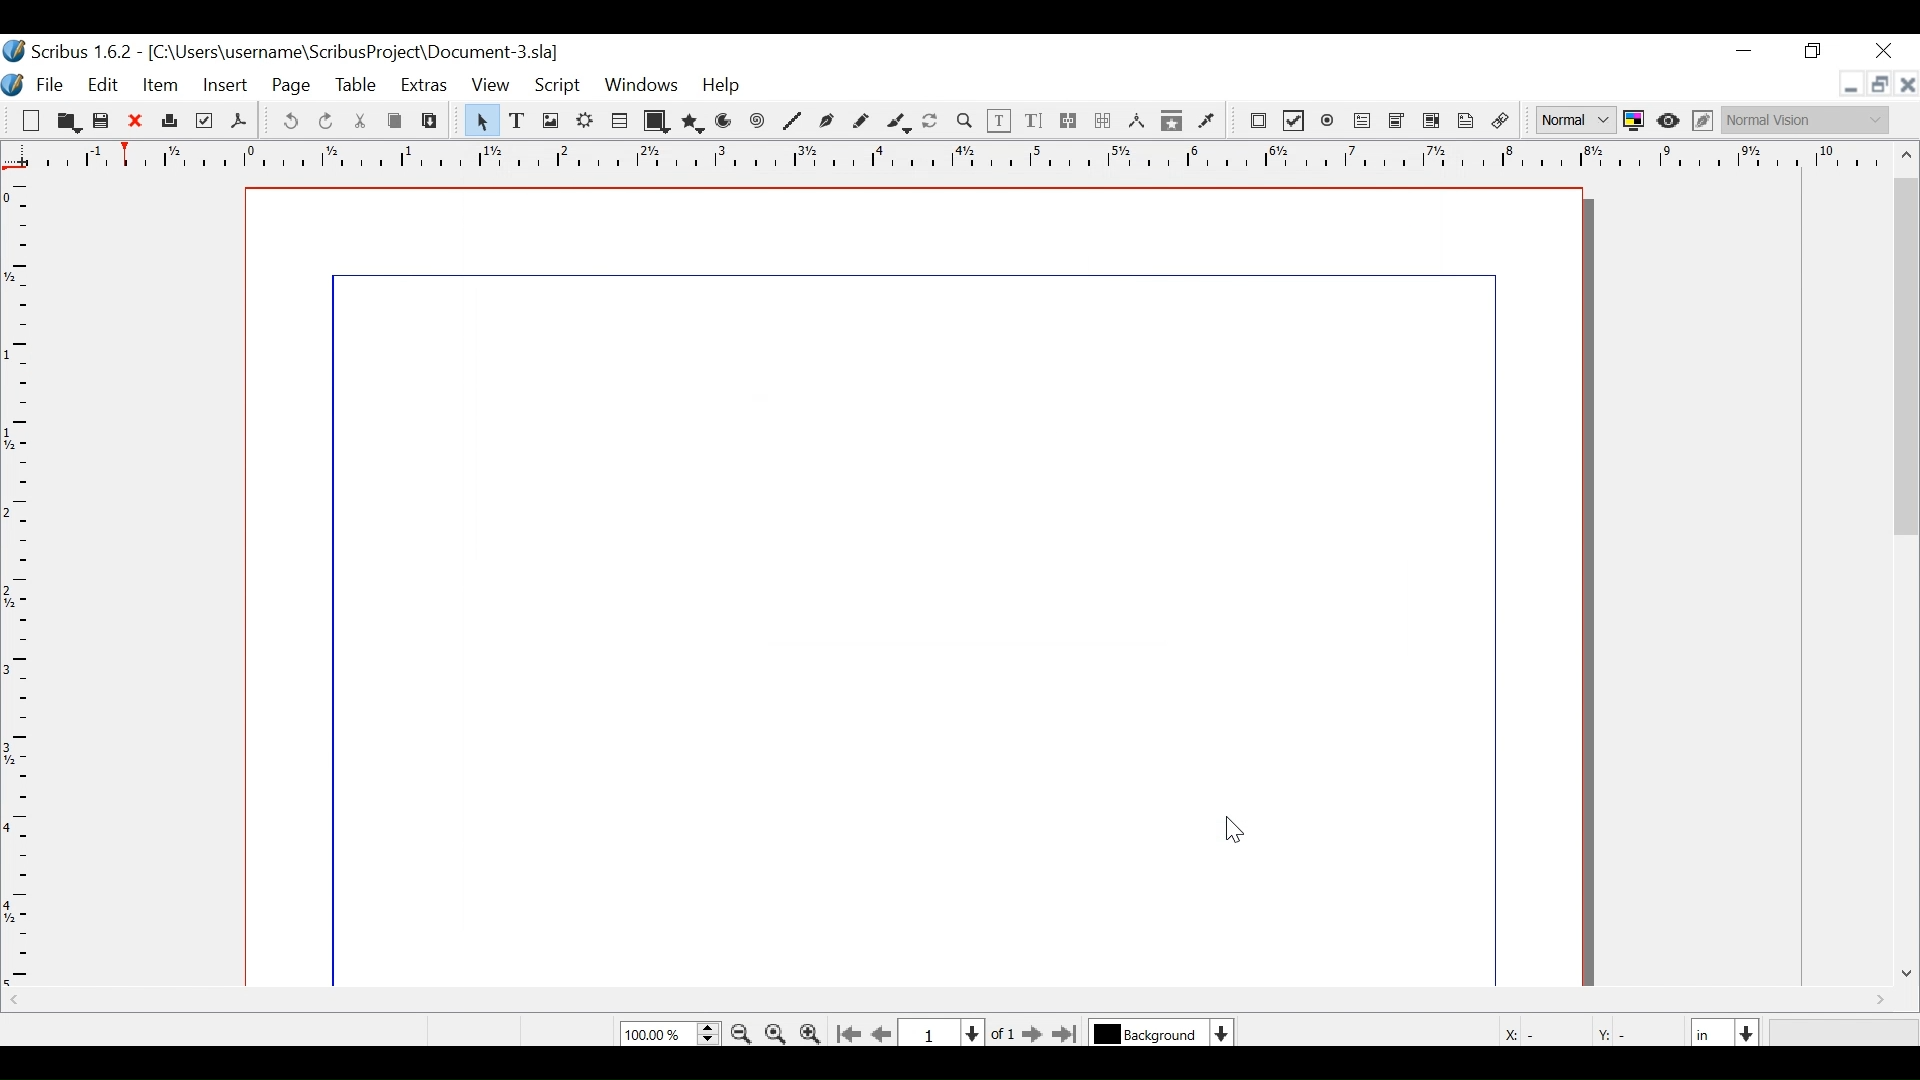 The width and height of the screenshot is (1920, 1080). What do you see at coordinates (914, 589) in the screenshot?
I see `File` at bounding box center [914, 589].